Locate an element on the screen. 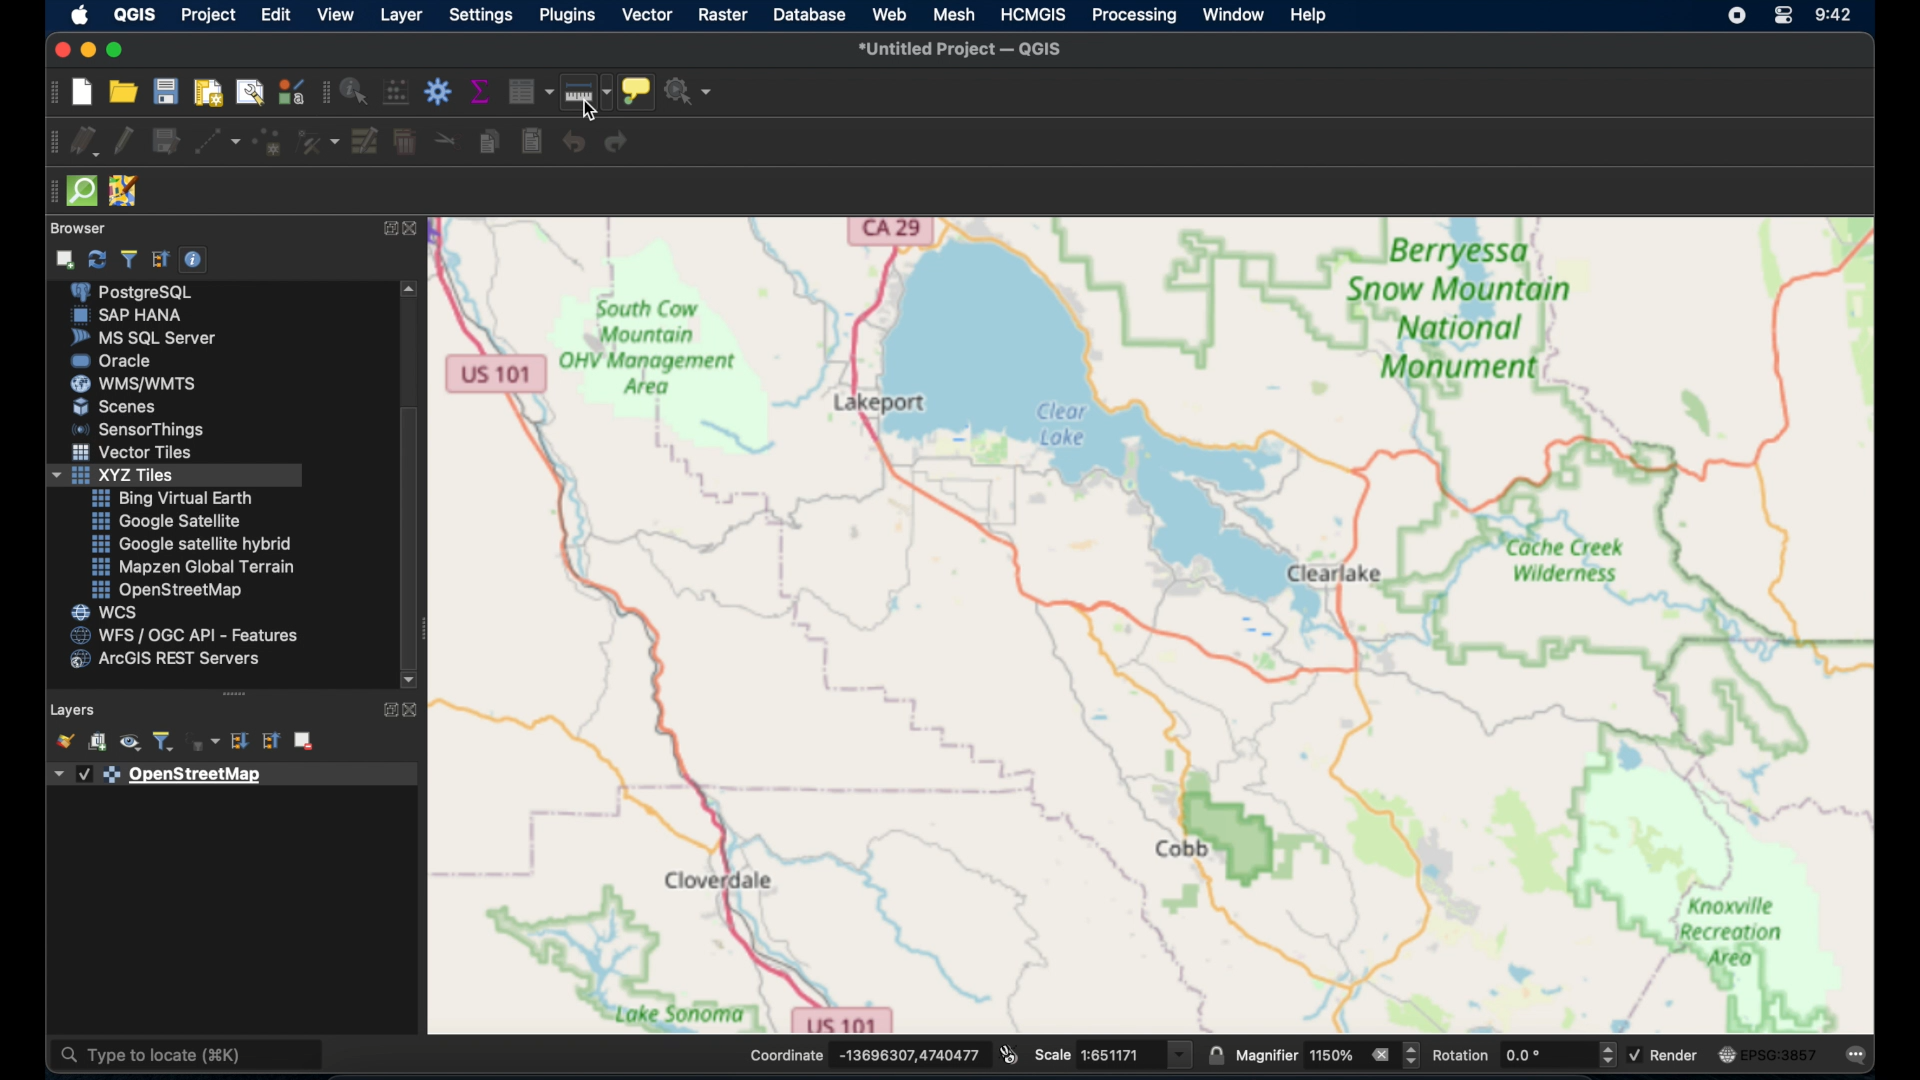 The width and height of the screenshot is (1920, 1080). copy features is located at coordinates (487, 142).